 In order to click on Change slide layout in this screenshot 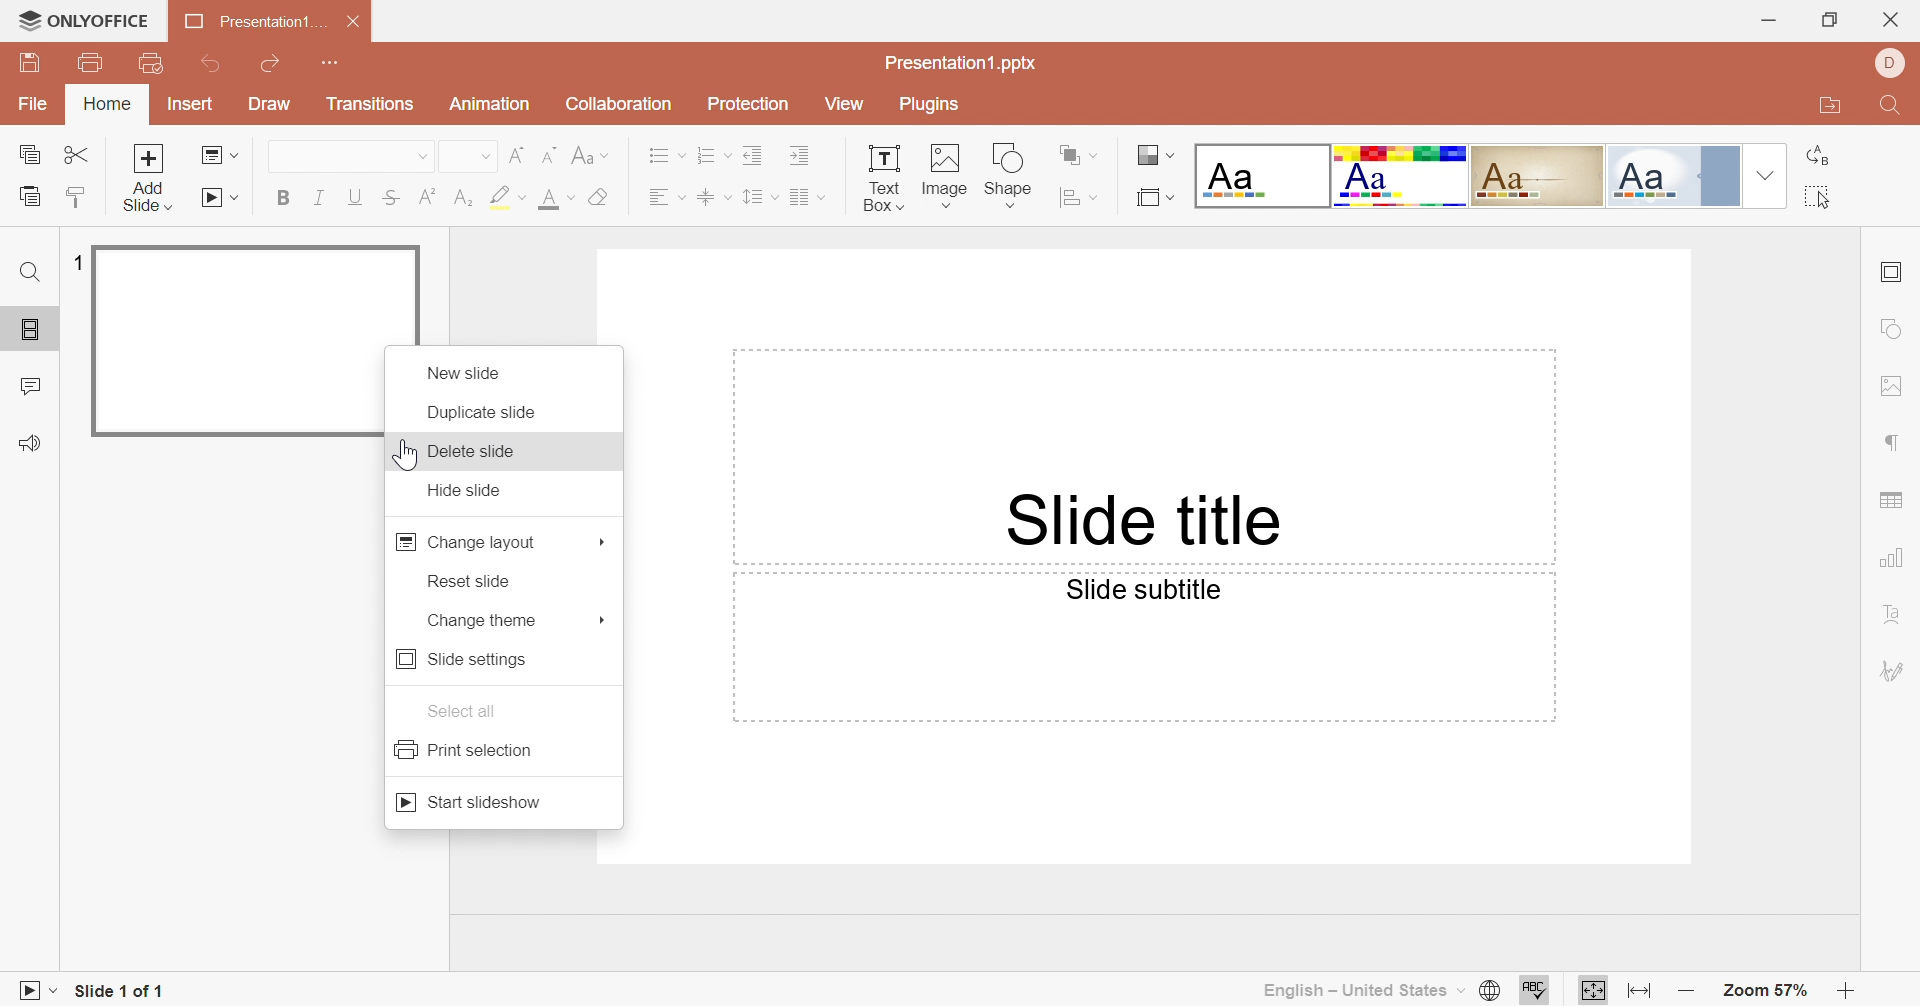, I will do `click(205, 154)`.